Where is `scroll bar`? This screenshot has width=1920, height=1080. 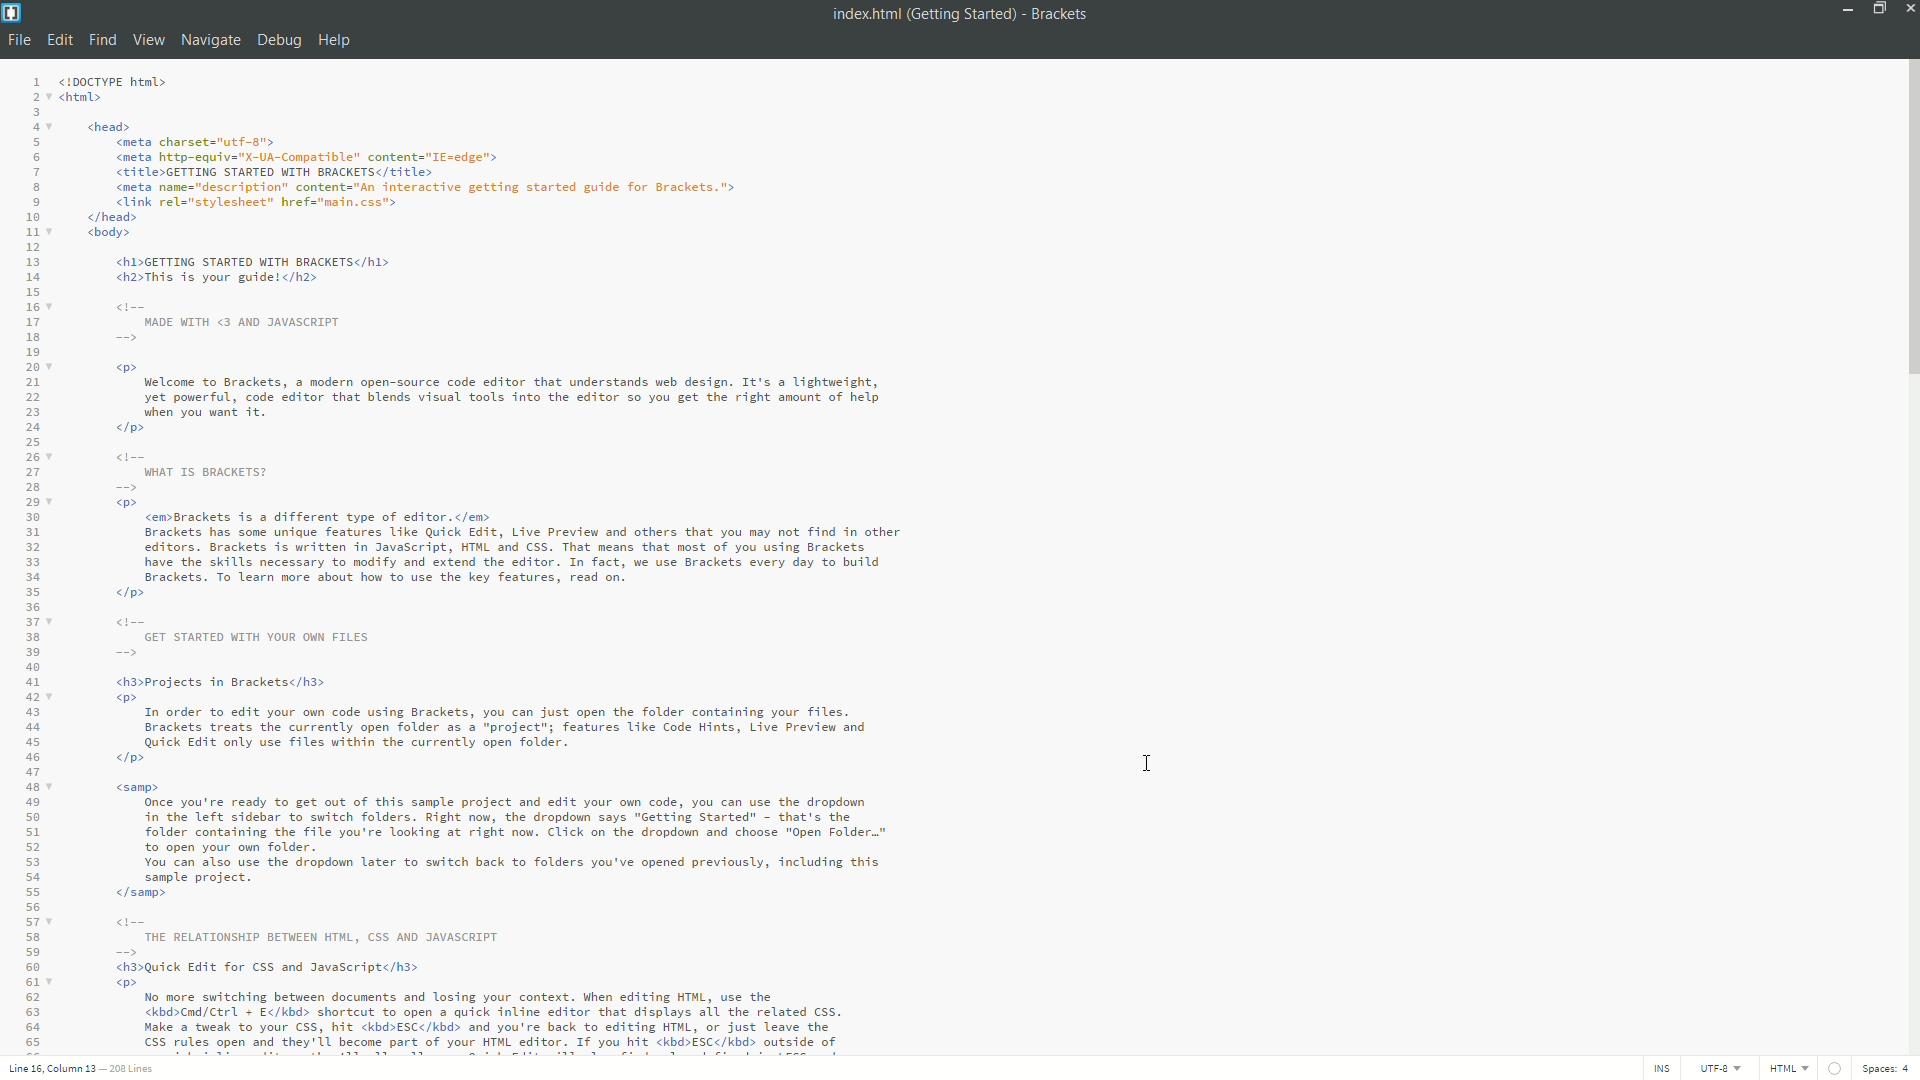
scroll bar is located at coordinates (1908, 221).